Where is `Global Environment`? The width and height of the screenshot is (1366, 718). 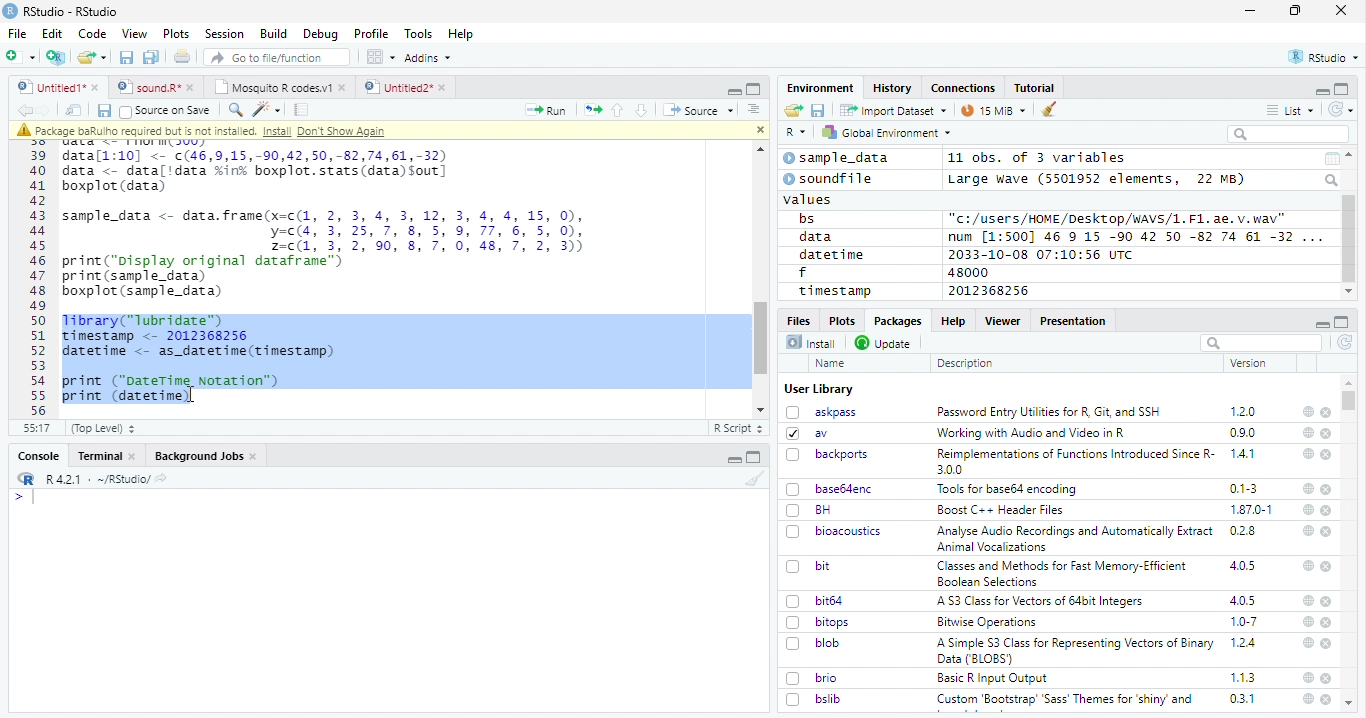 Global Environment is located at coordinates (888, 131).